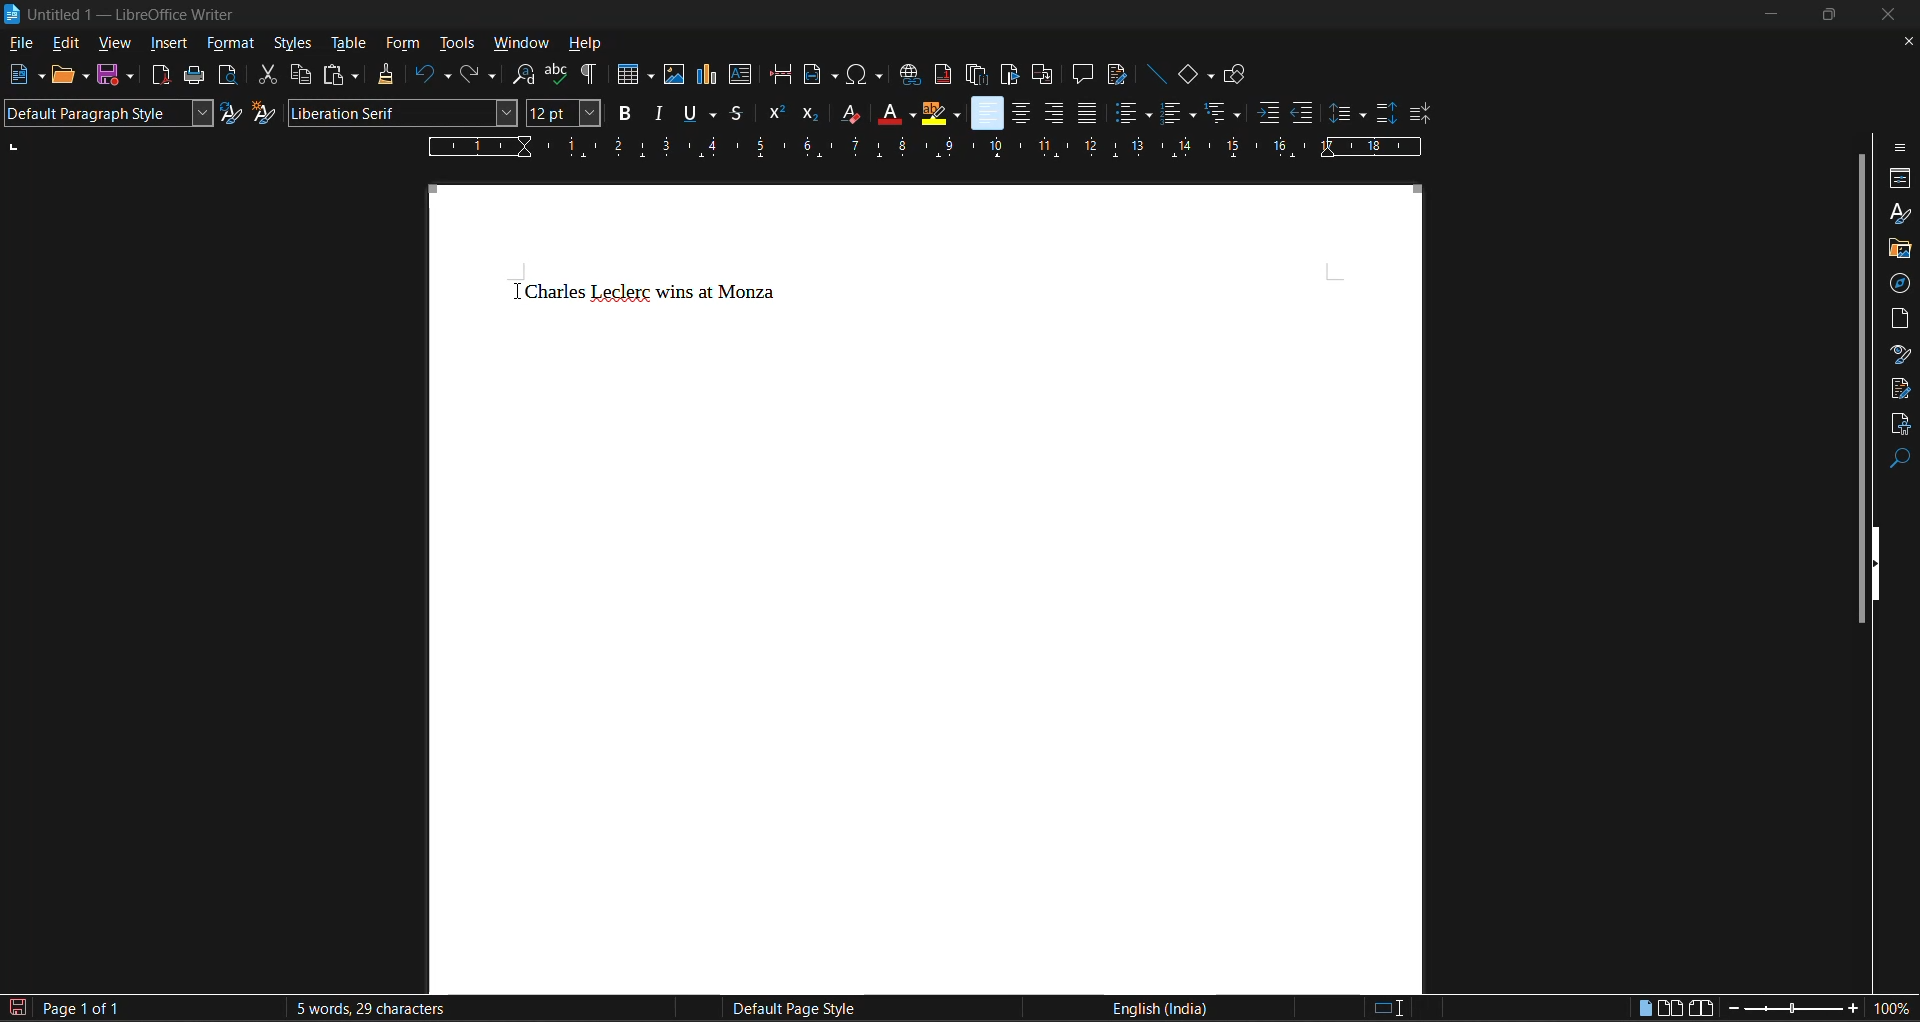 The height and width of the screenshot is (1022, 1920). I want to click on insert cross reference, so click(1043, 76).